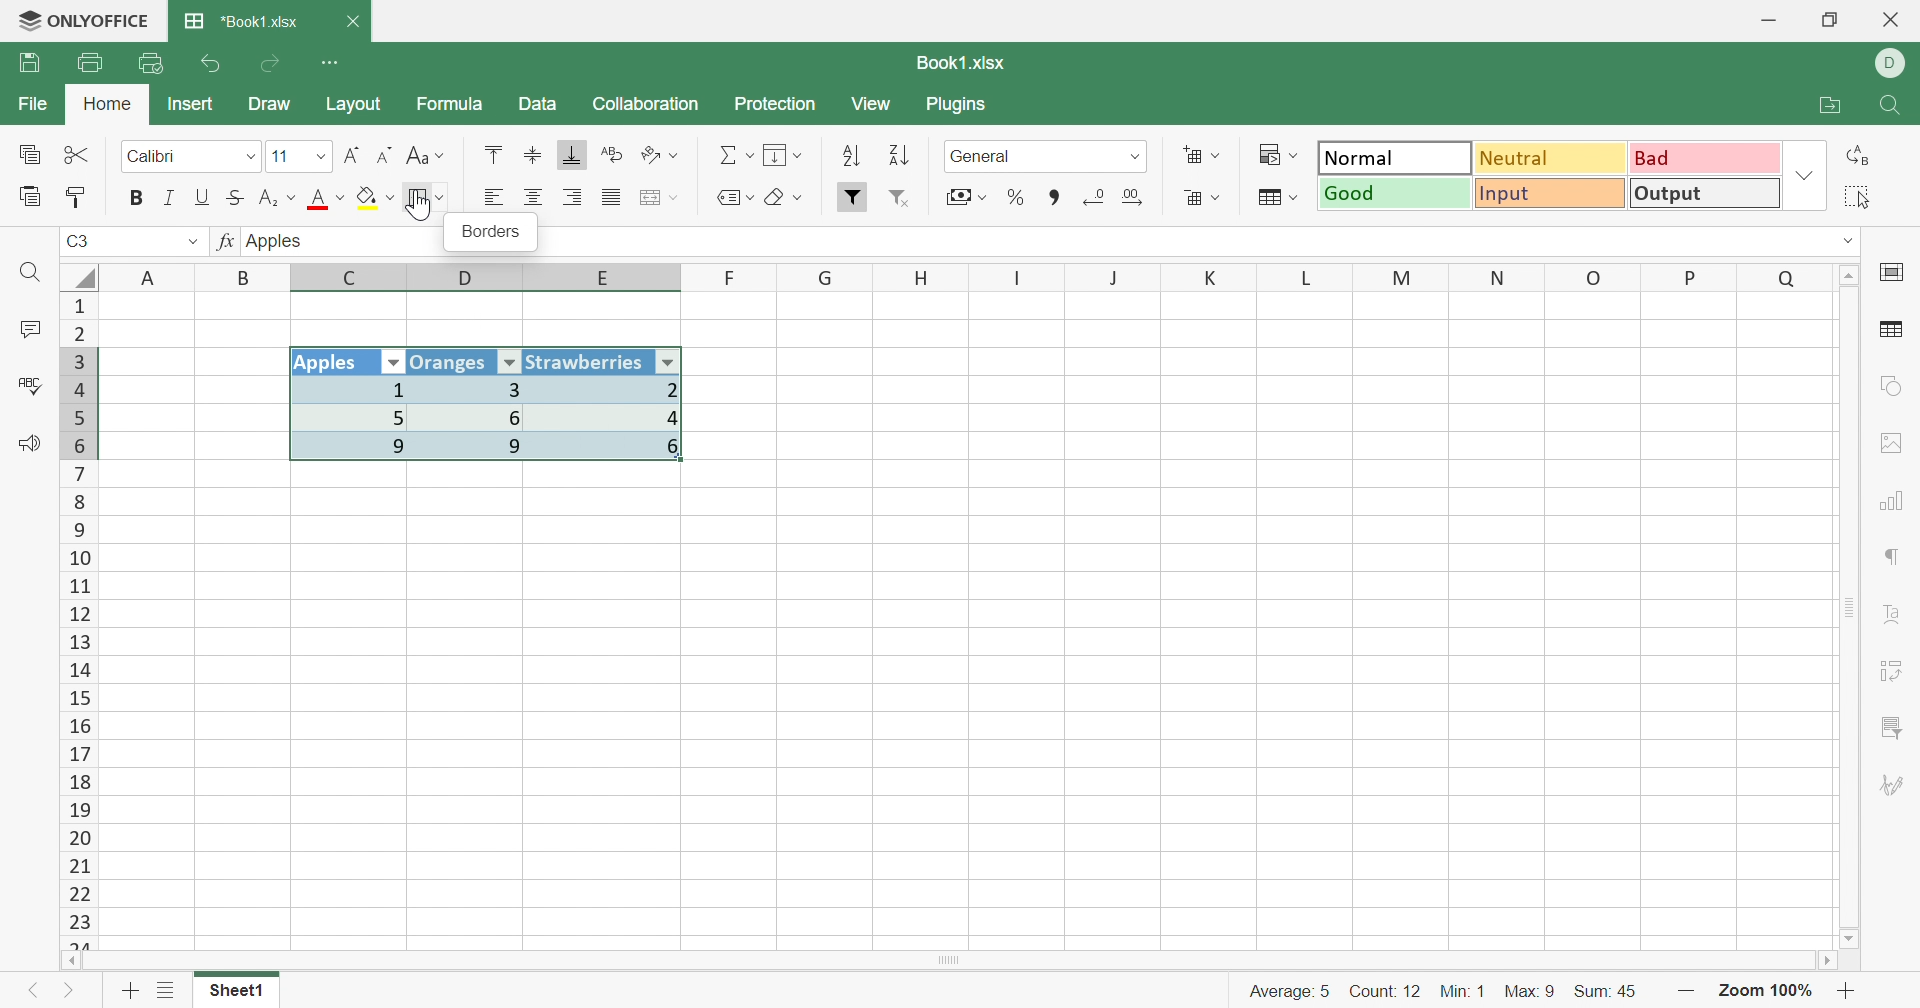 The image size is (1920, 1008). What do you see at coordinates (152, 63) in the screenshot?
I see `Quick Print` at bounding box center [152, 63].